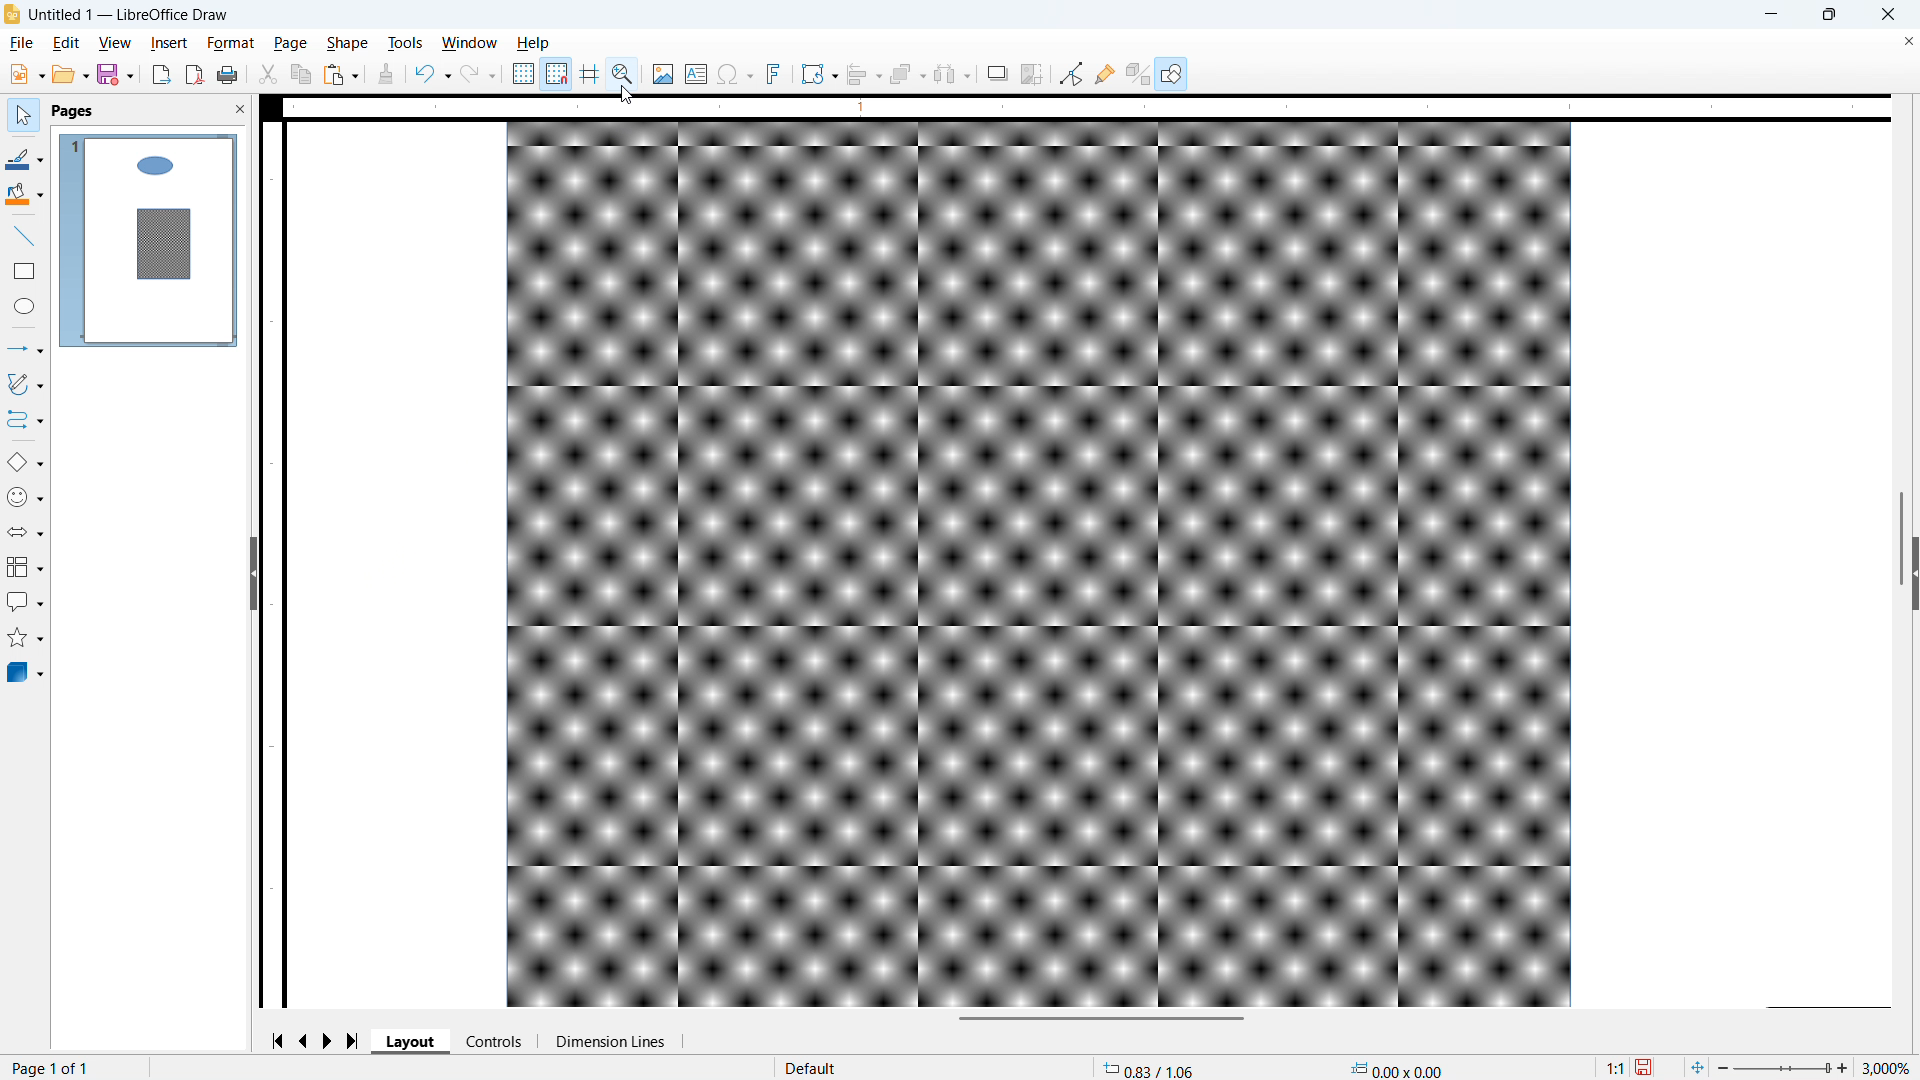 Image resolution: width=1920 pixels, height=1080 pixels. Describe the element at coordinates (1171, 73) in the screenshot. I see `Show draw functions ` at that location.